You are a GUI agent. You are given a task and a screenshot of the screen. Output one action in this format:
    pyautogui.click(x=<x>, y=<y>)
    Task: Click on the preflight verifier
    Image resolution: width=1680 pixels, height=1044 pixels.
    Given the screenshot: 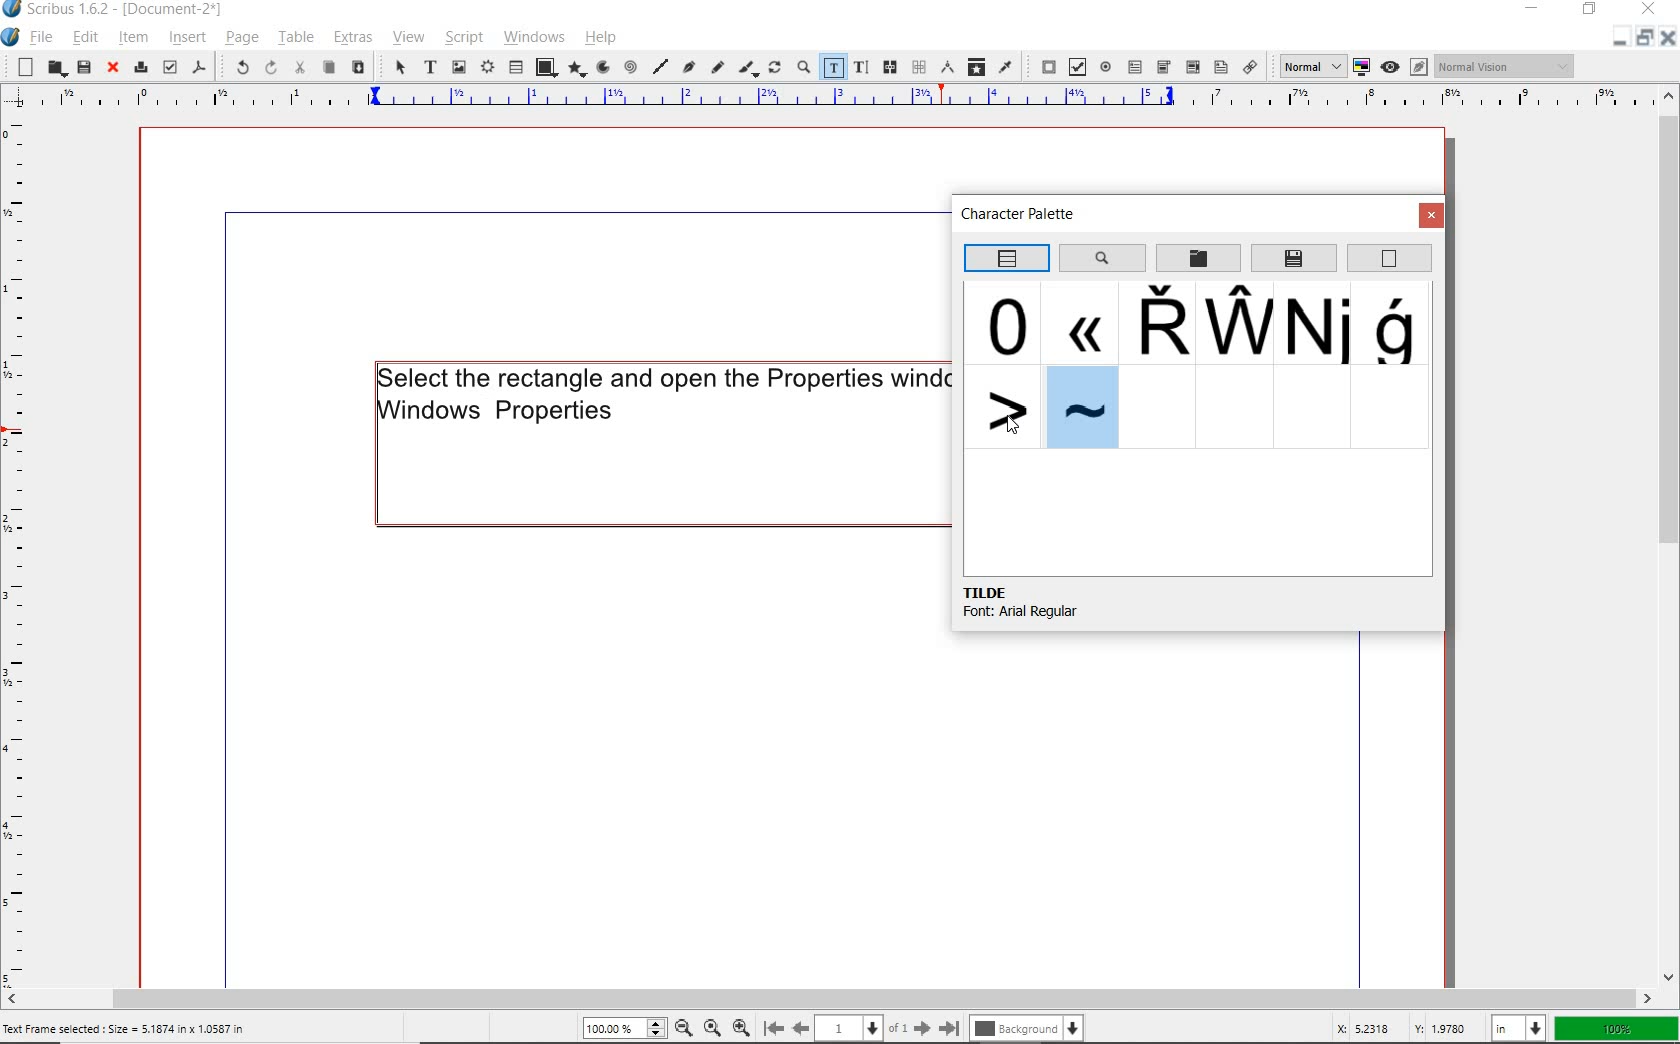 What is the action you would take?
    pyautogui.click(x=170, y=67)
    